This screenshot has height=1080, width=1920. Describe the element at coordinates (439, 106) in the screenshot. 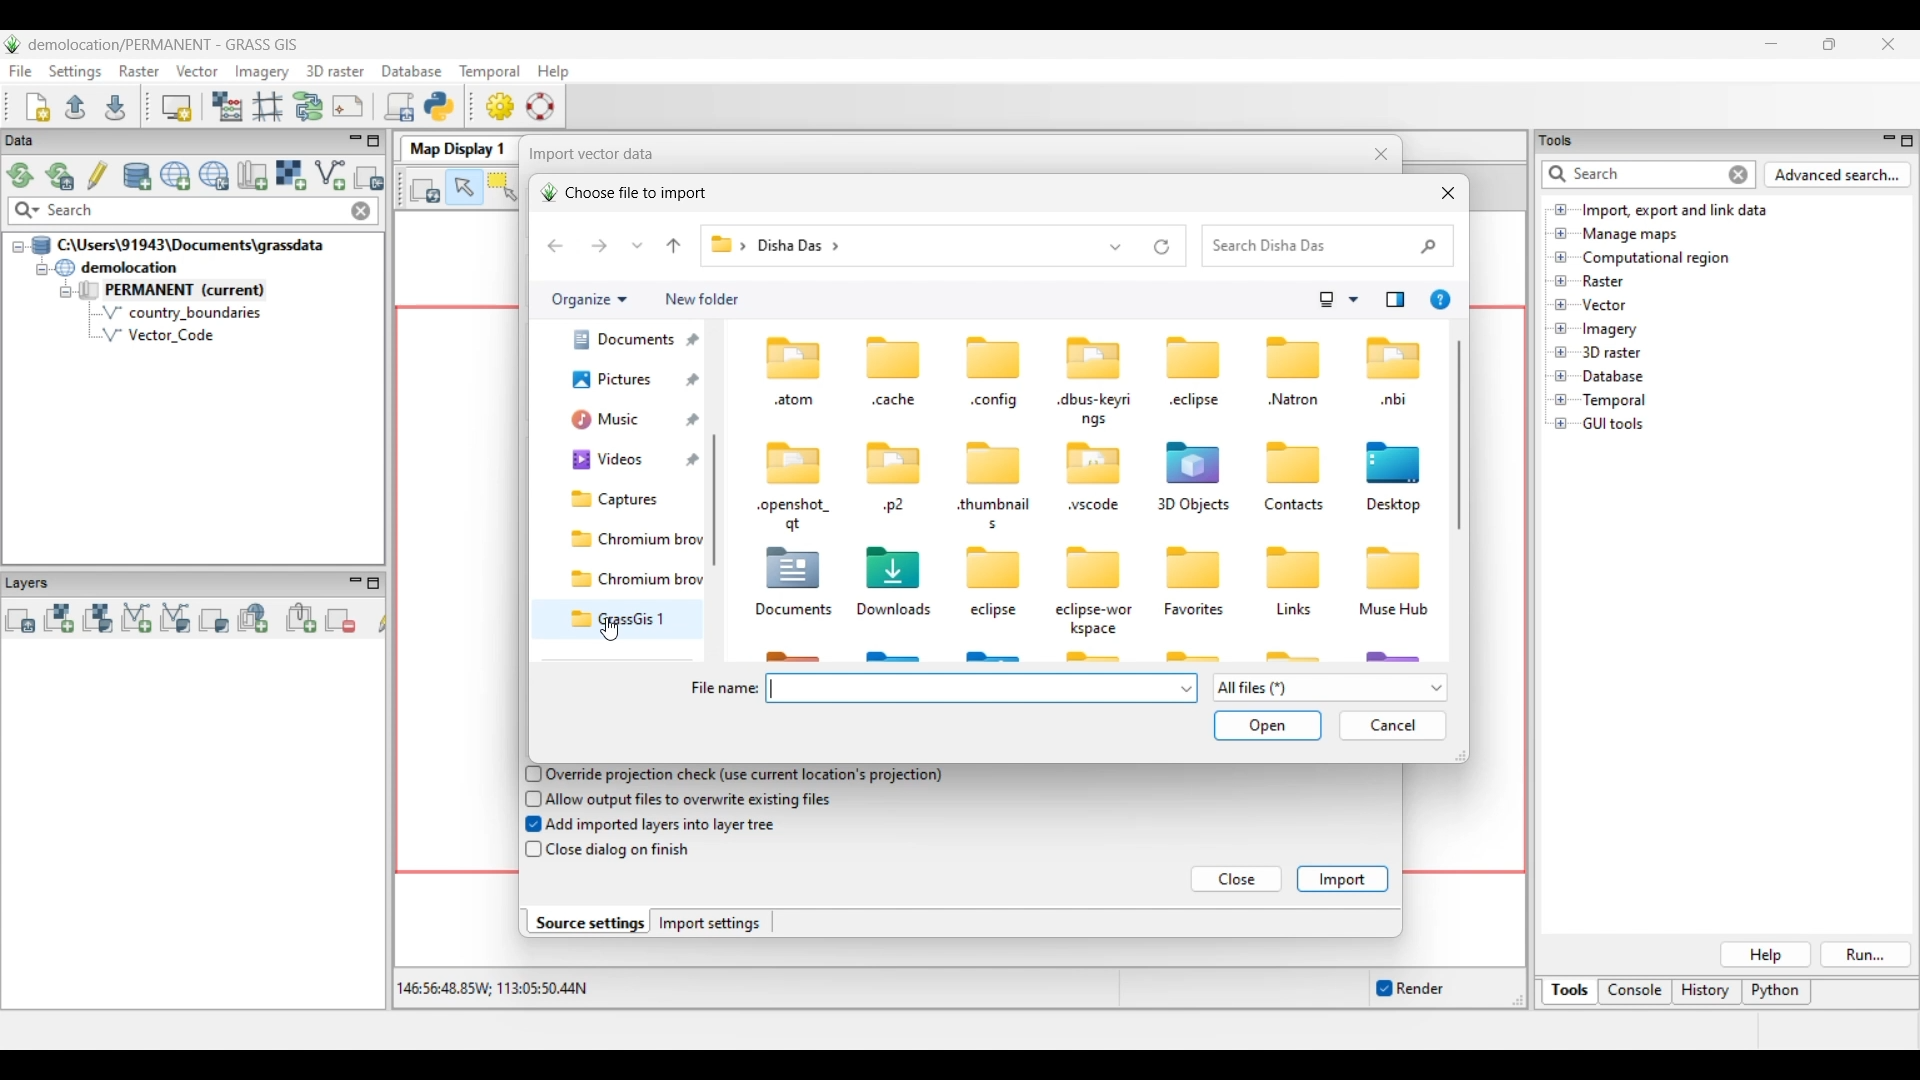

I see `Open a simple python code editor` at that location.